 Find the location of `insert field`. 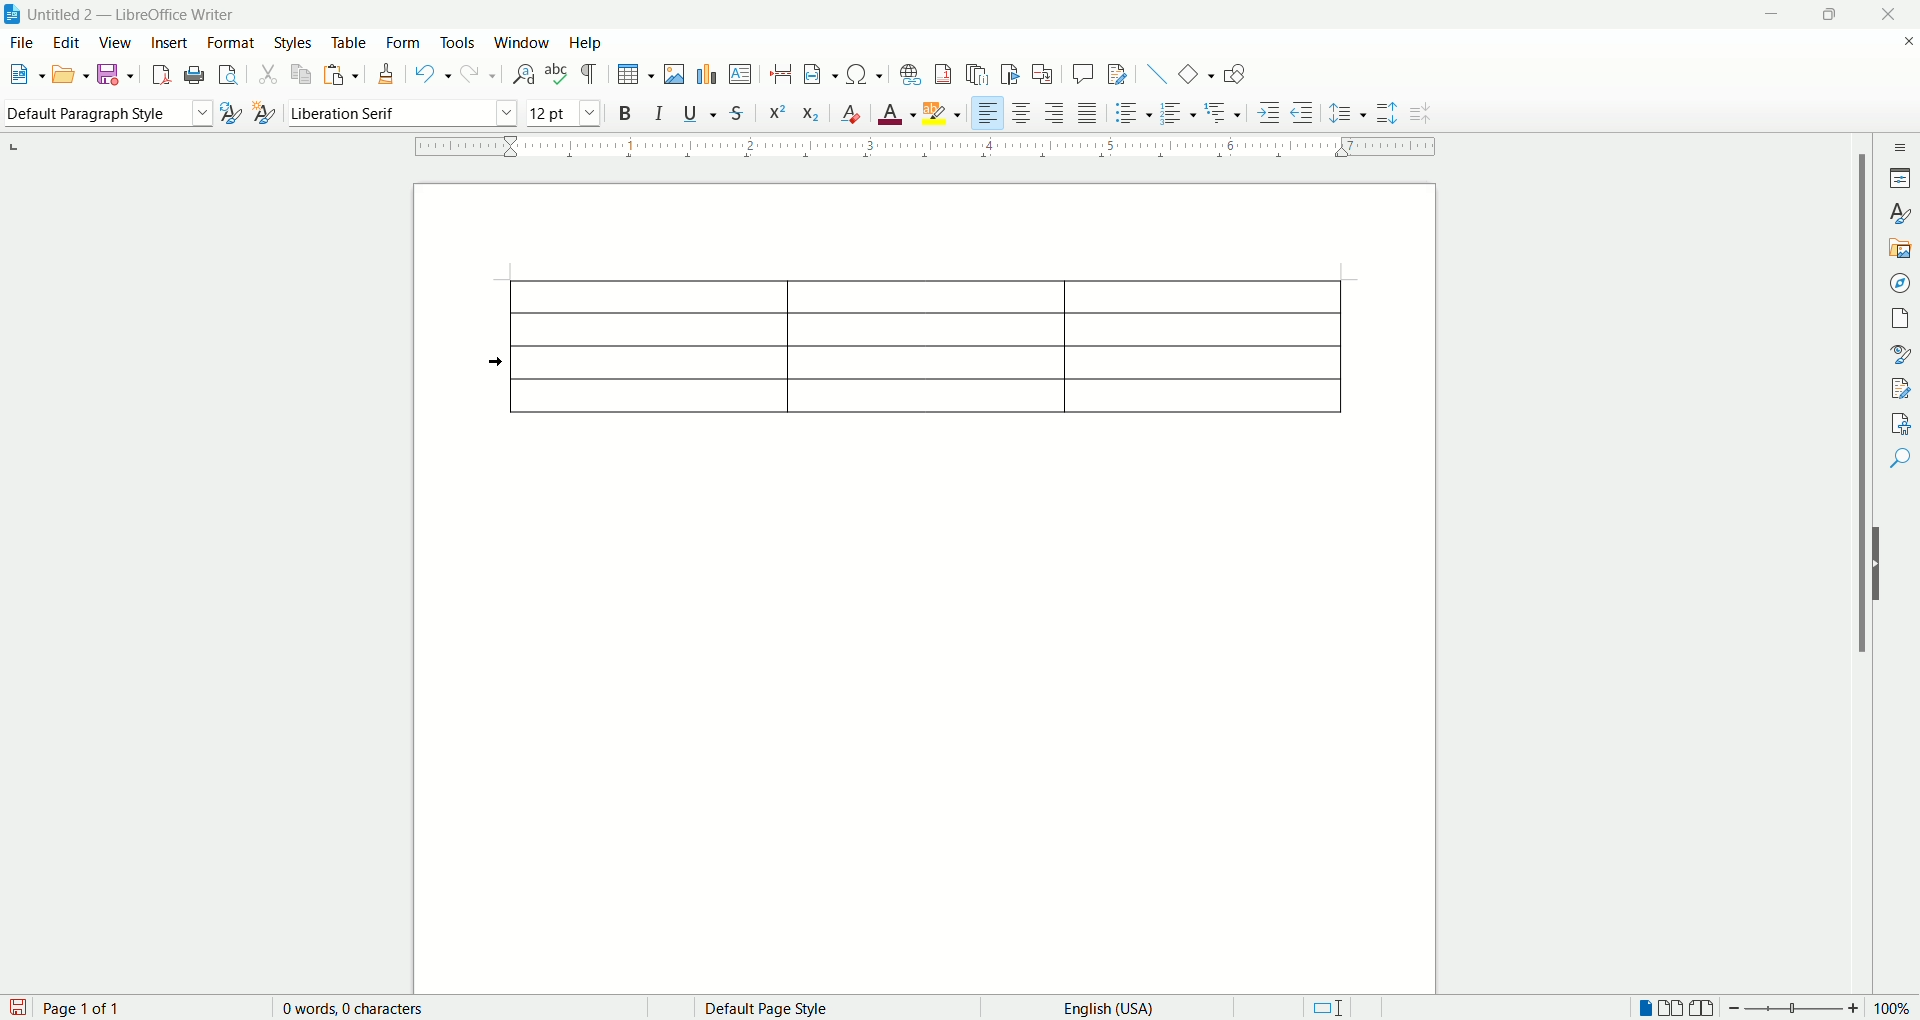

insert field is located at coordinates (818, 75).